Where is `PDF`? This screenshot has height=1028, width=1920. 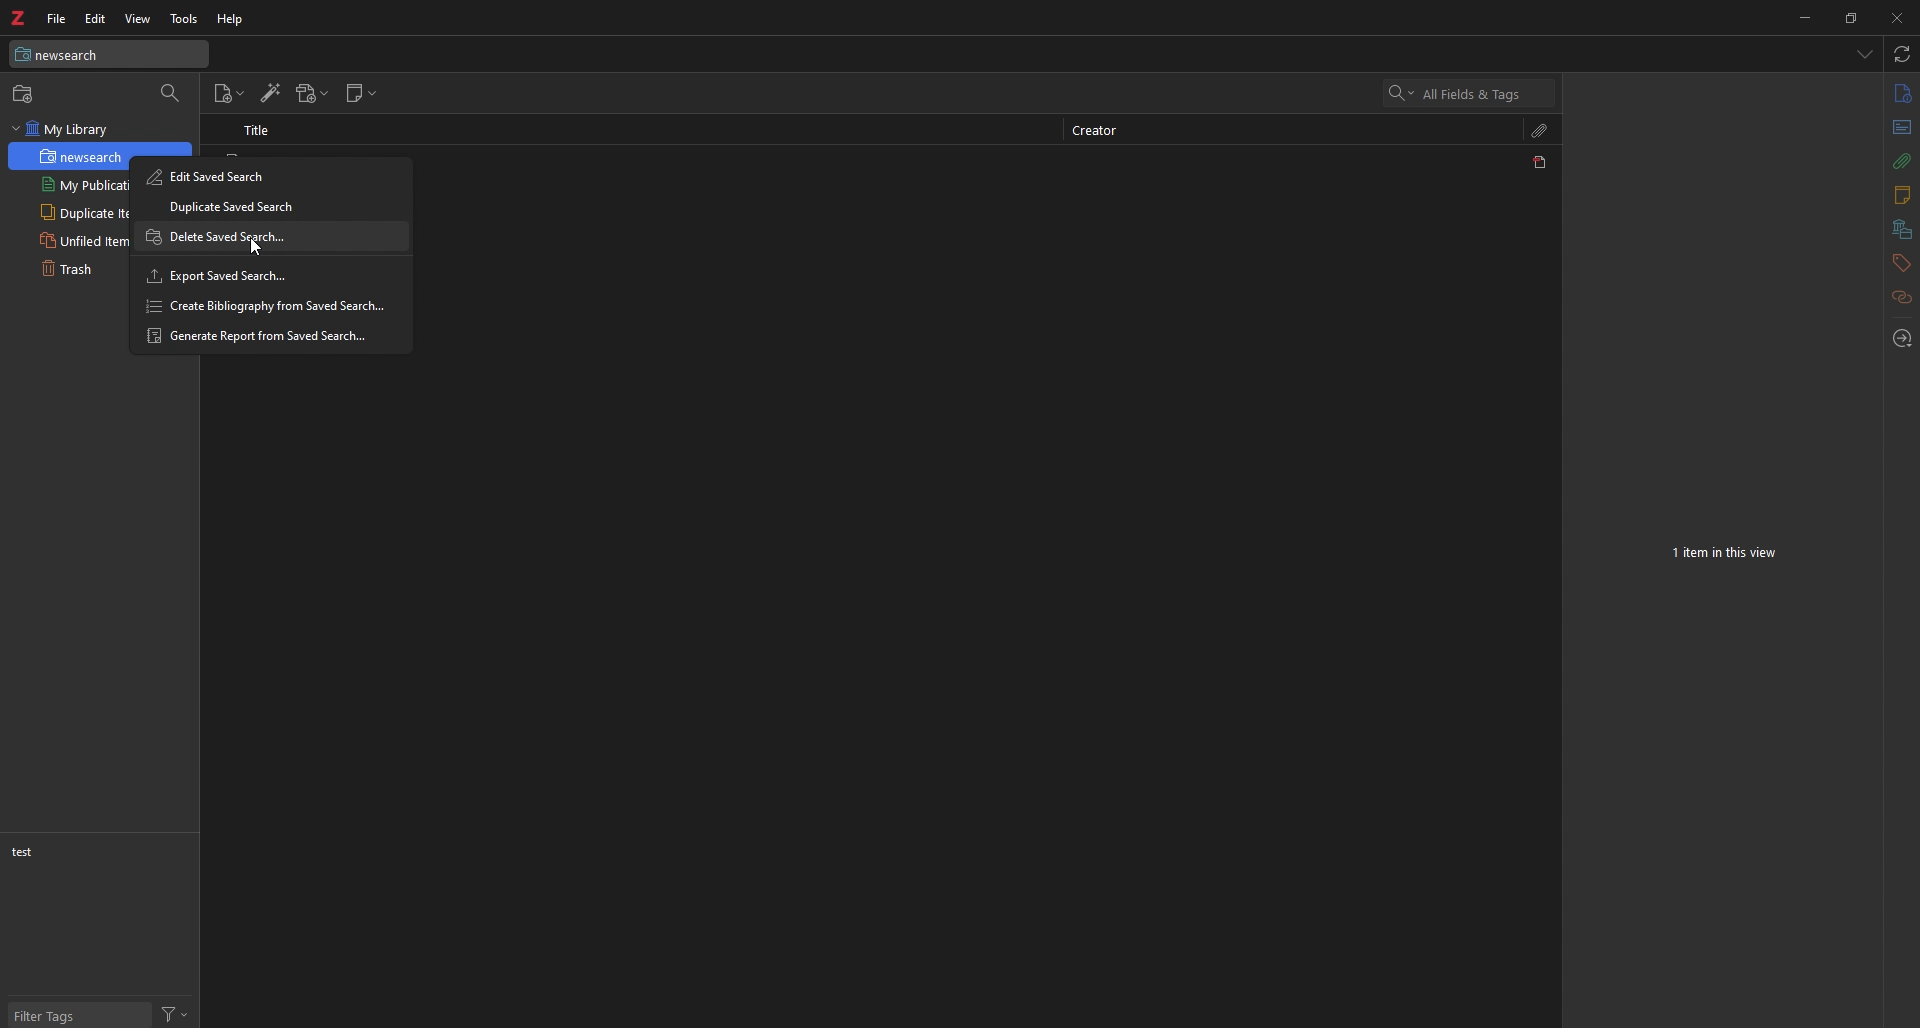
PDF is located at coordinates (1538, 161).